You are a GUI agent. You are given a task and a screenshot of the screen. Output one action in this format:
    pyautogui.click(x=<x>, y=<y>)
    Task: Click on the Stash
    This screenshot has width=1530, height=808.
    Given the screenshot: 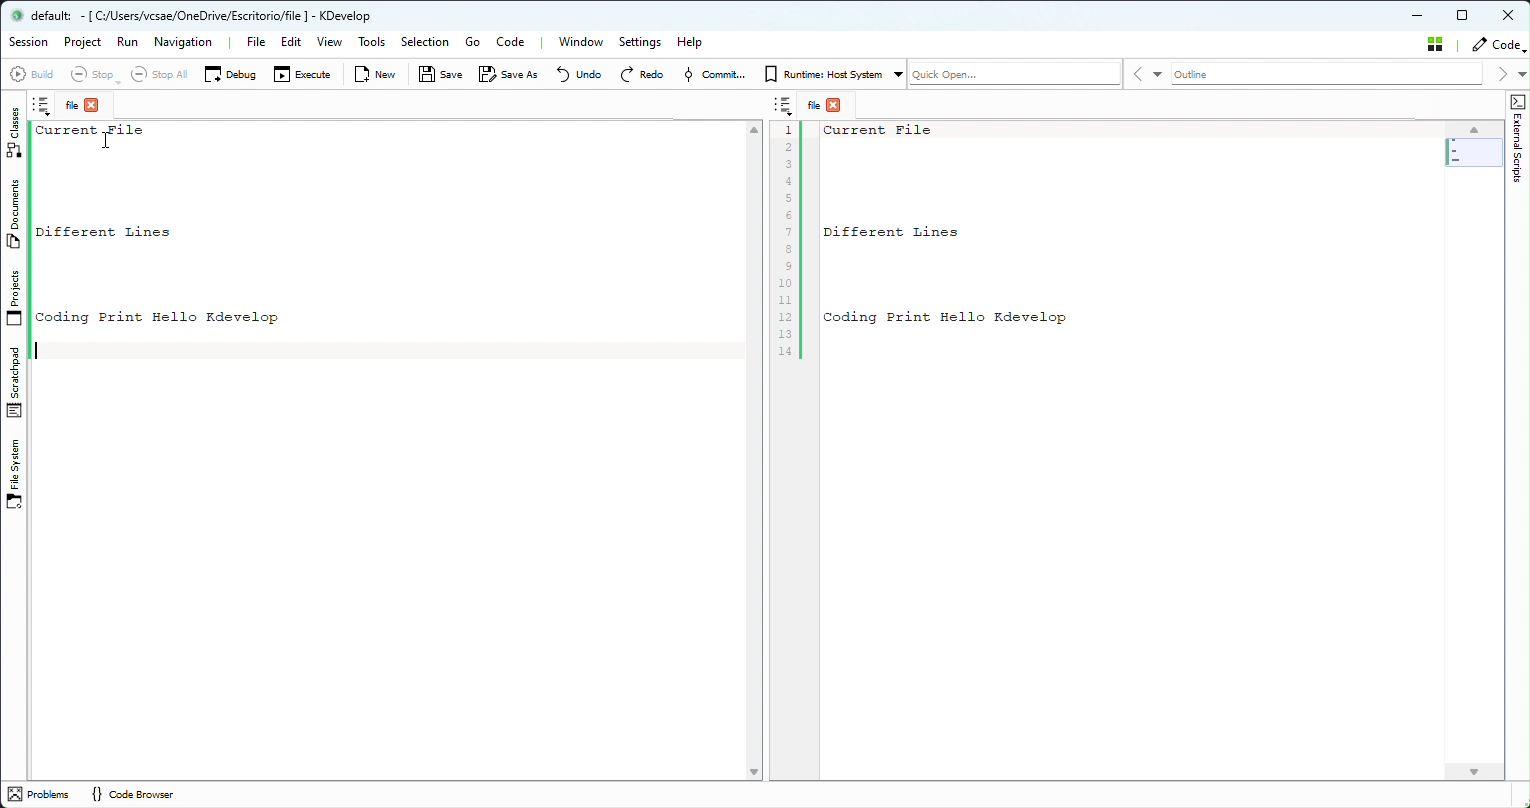 What is the action you would take?
    pyautogui.click(x=1434, y=44)
    